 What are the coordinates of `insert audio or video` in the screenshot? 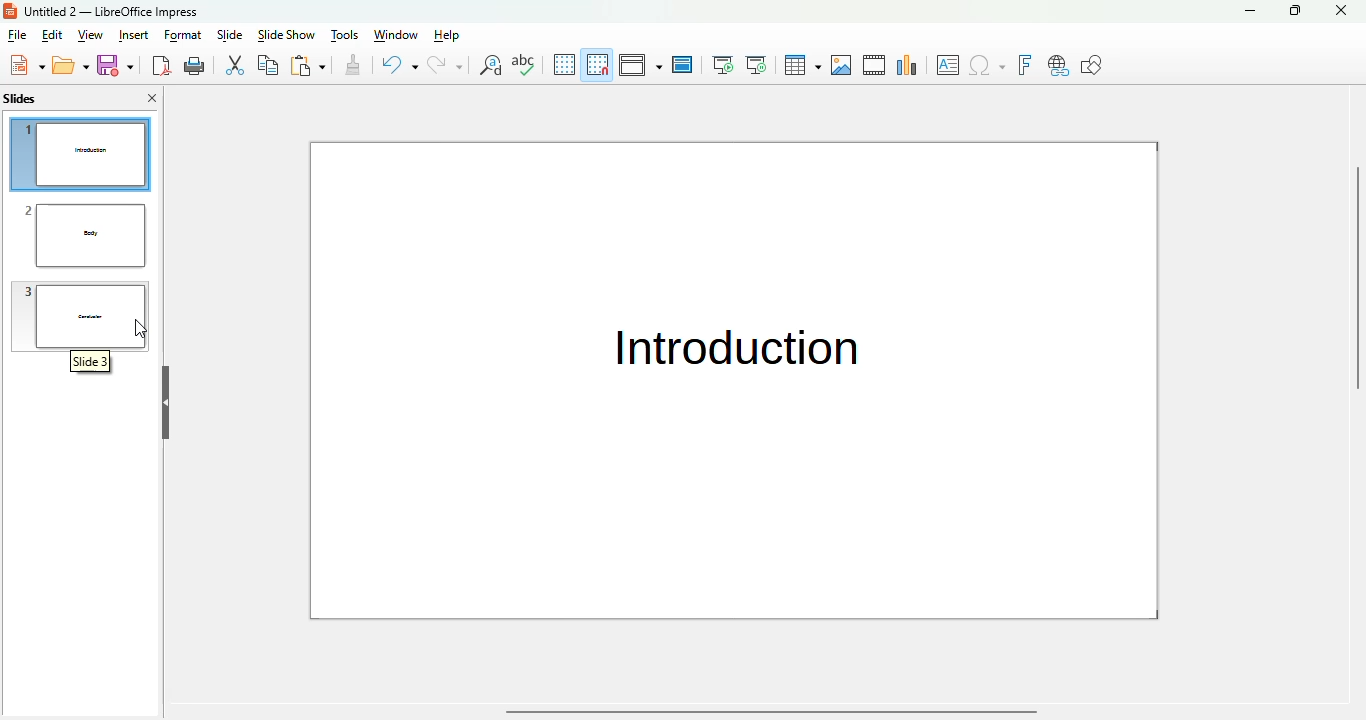 It's located at (875, 65).